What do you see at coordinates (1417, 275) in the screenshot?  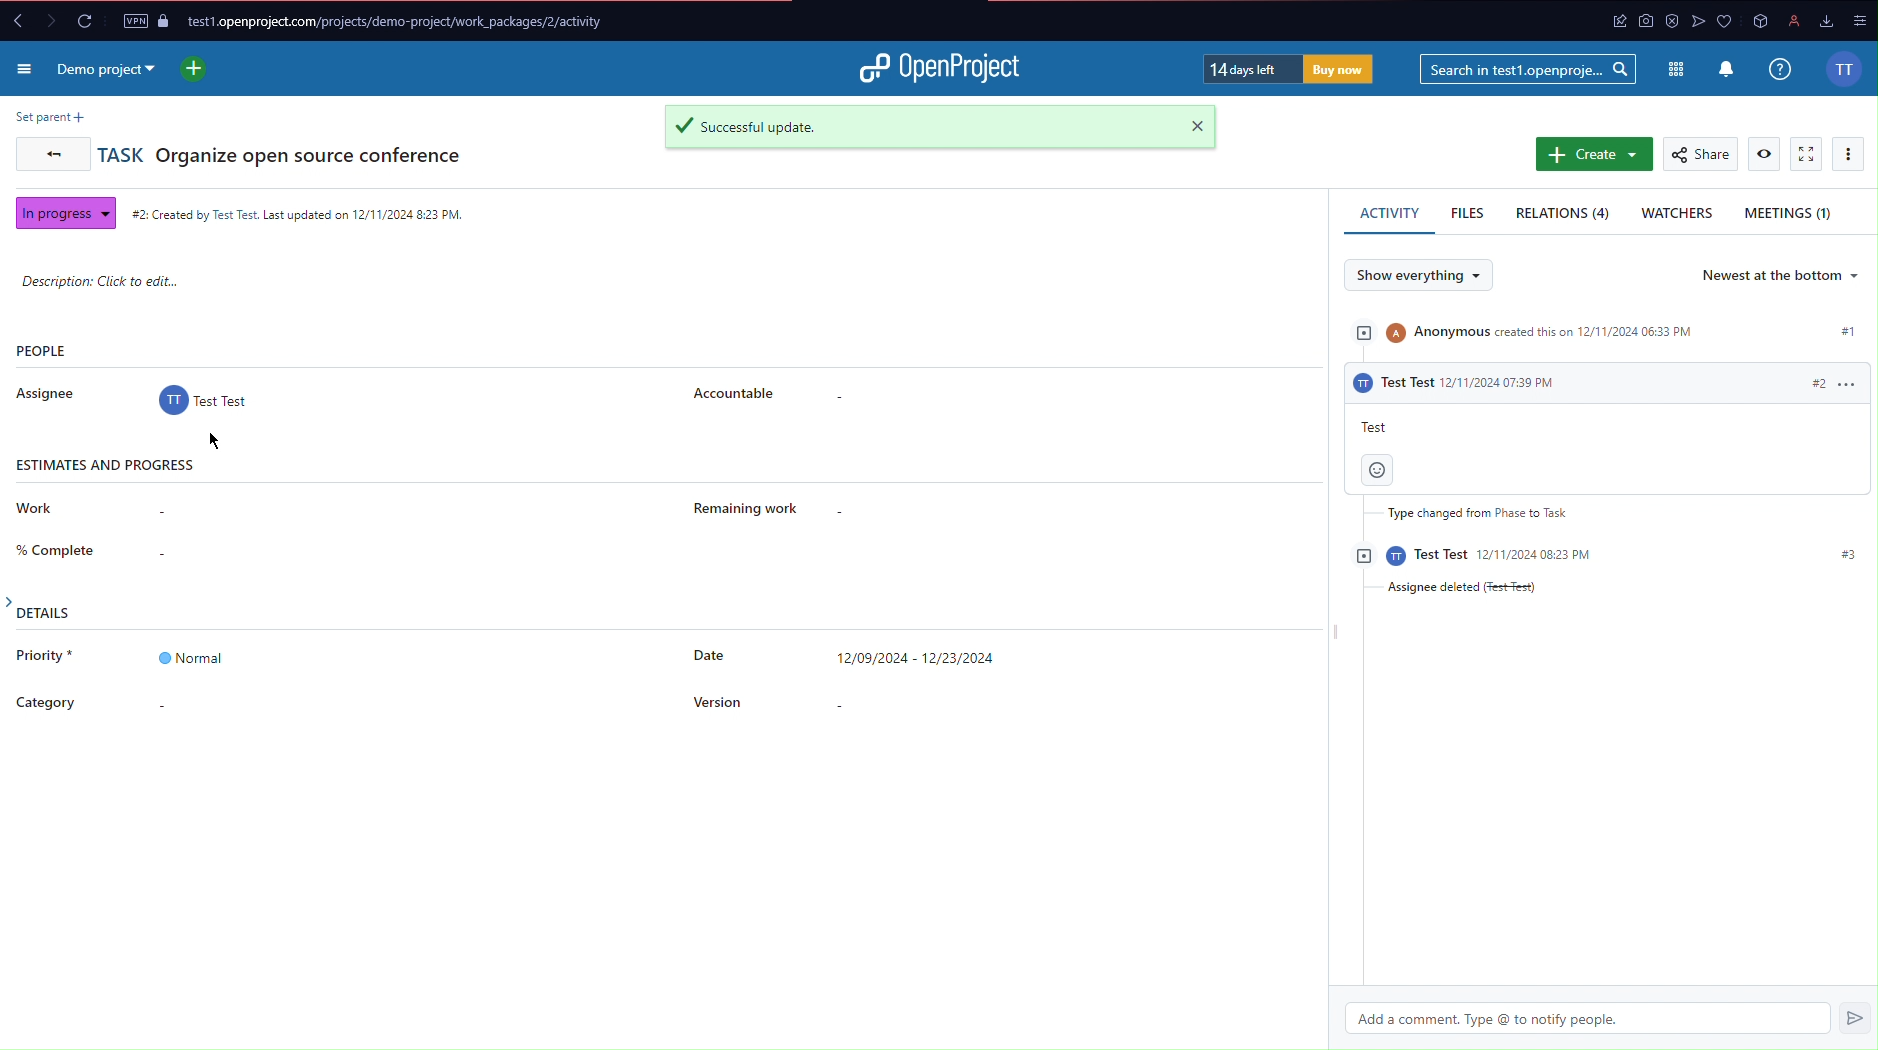 I see `Show everything` at bounding box center [1417, 275].